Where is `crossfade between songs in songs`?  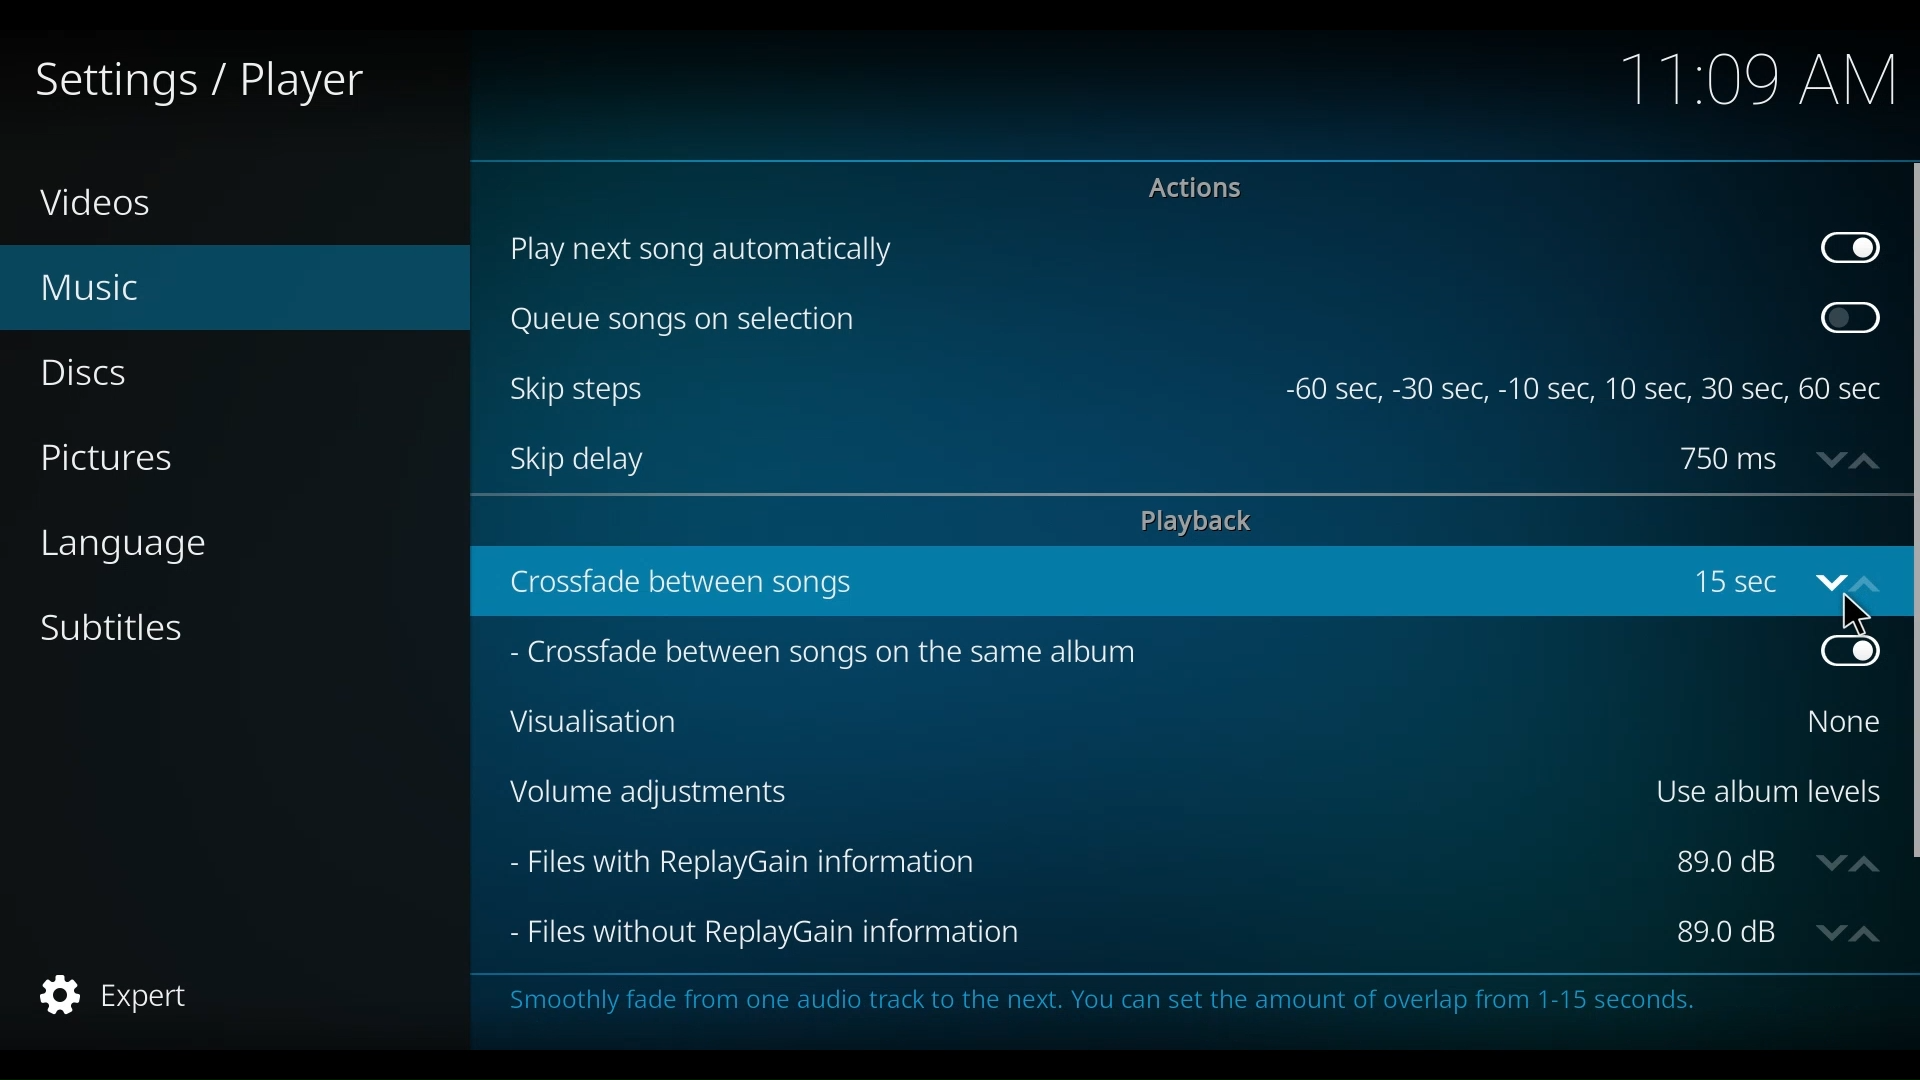
crossfade between songs in songs is located at coordinates (1737, 581).